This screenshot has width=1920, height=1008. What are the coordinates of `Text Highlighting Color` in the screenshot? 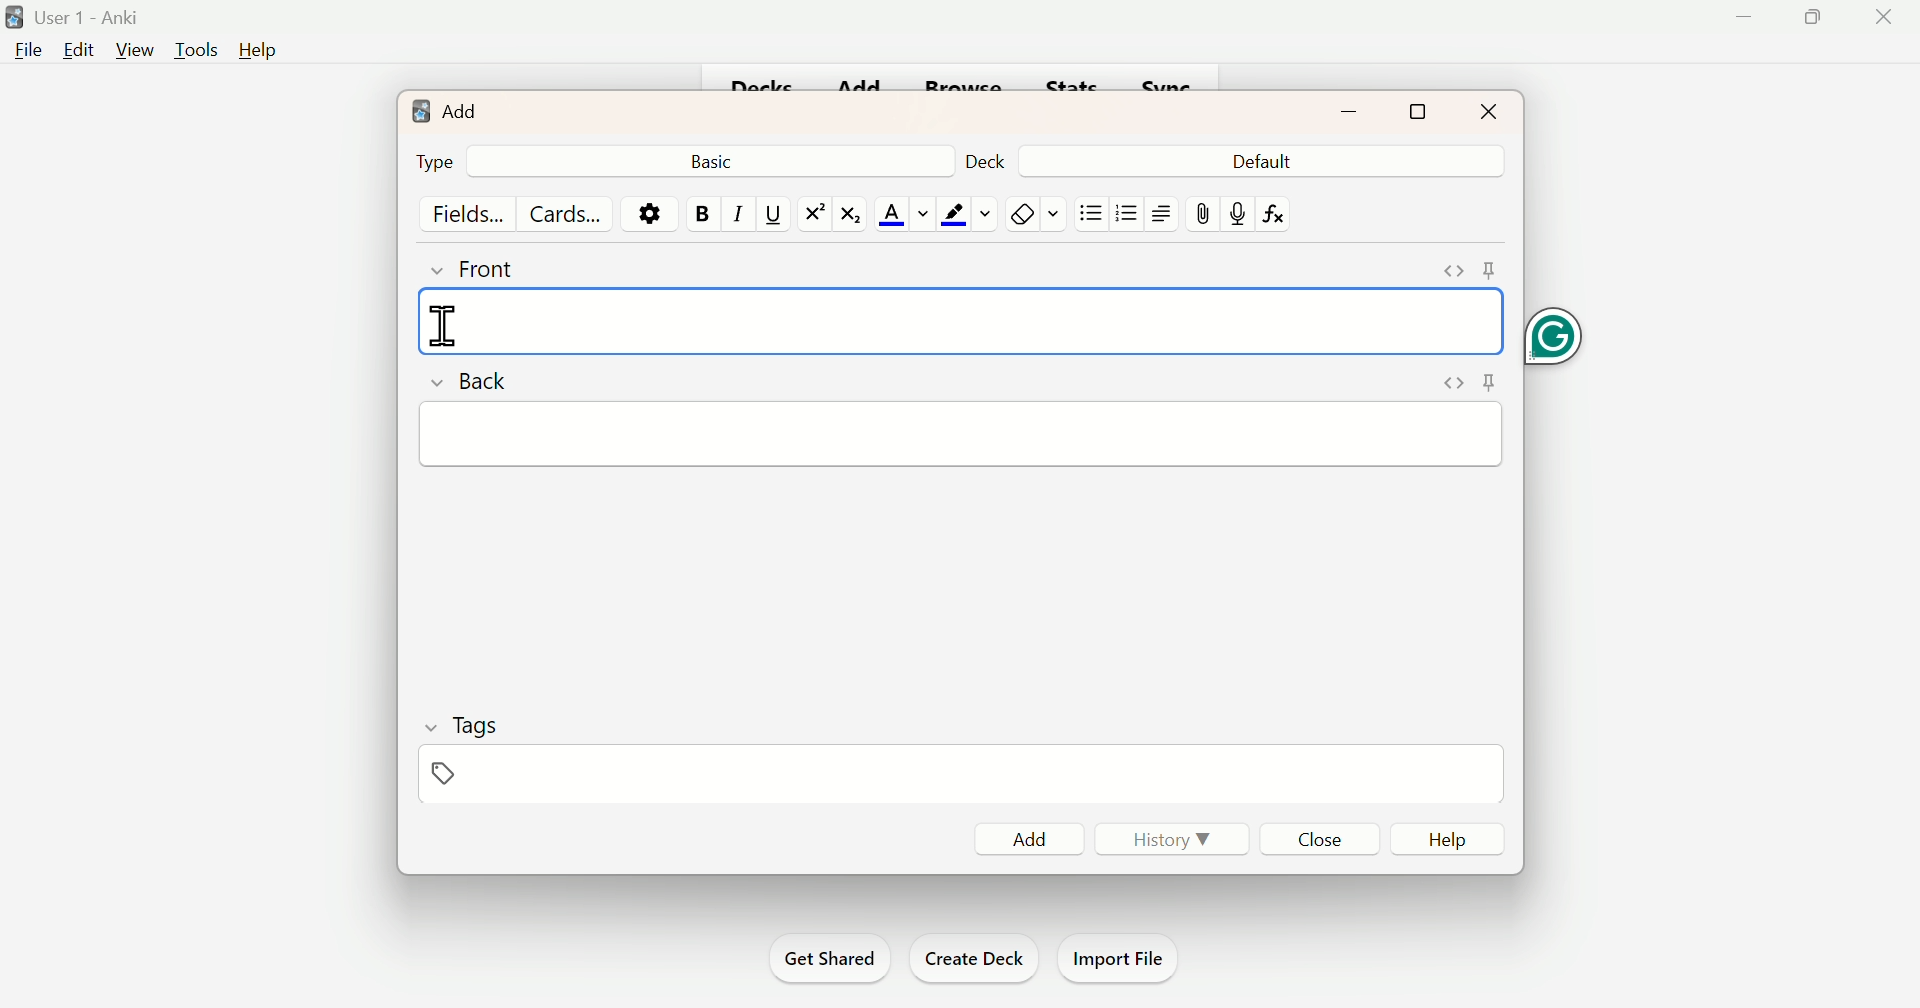 It's located at (967, 214).